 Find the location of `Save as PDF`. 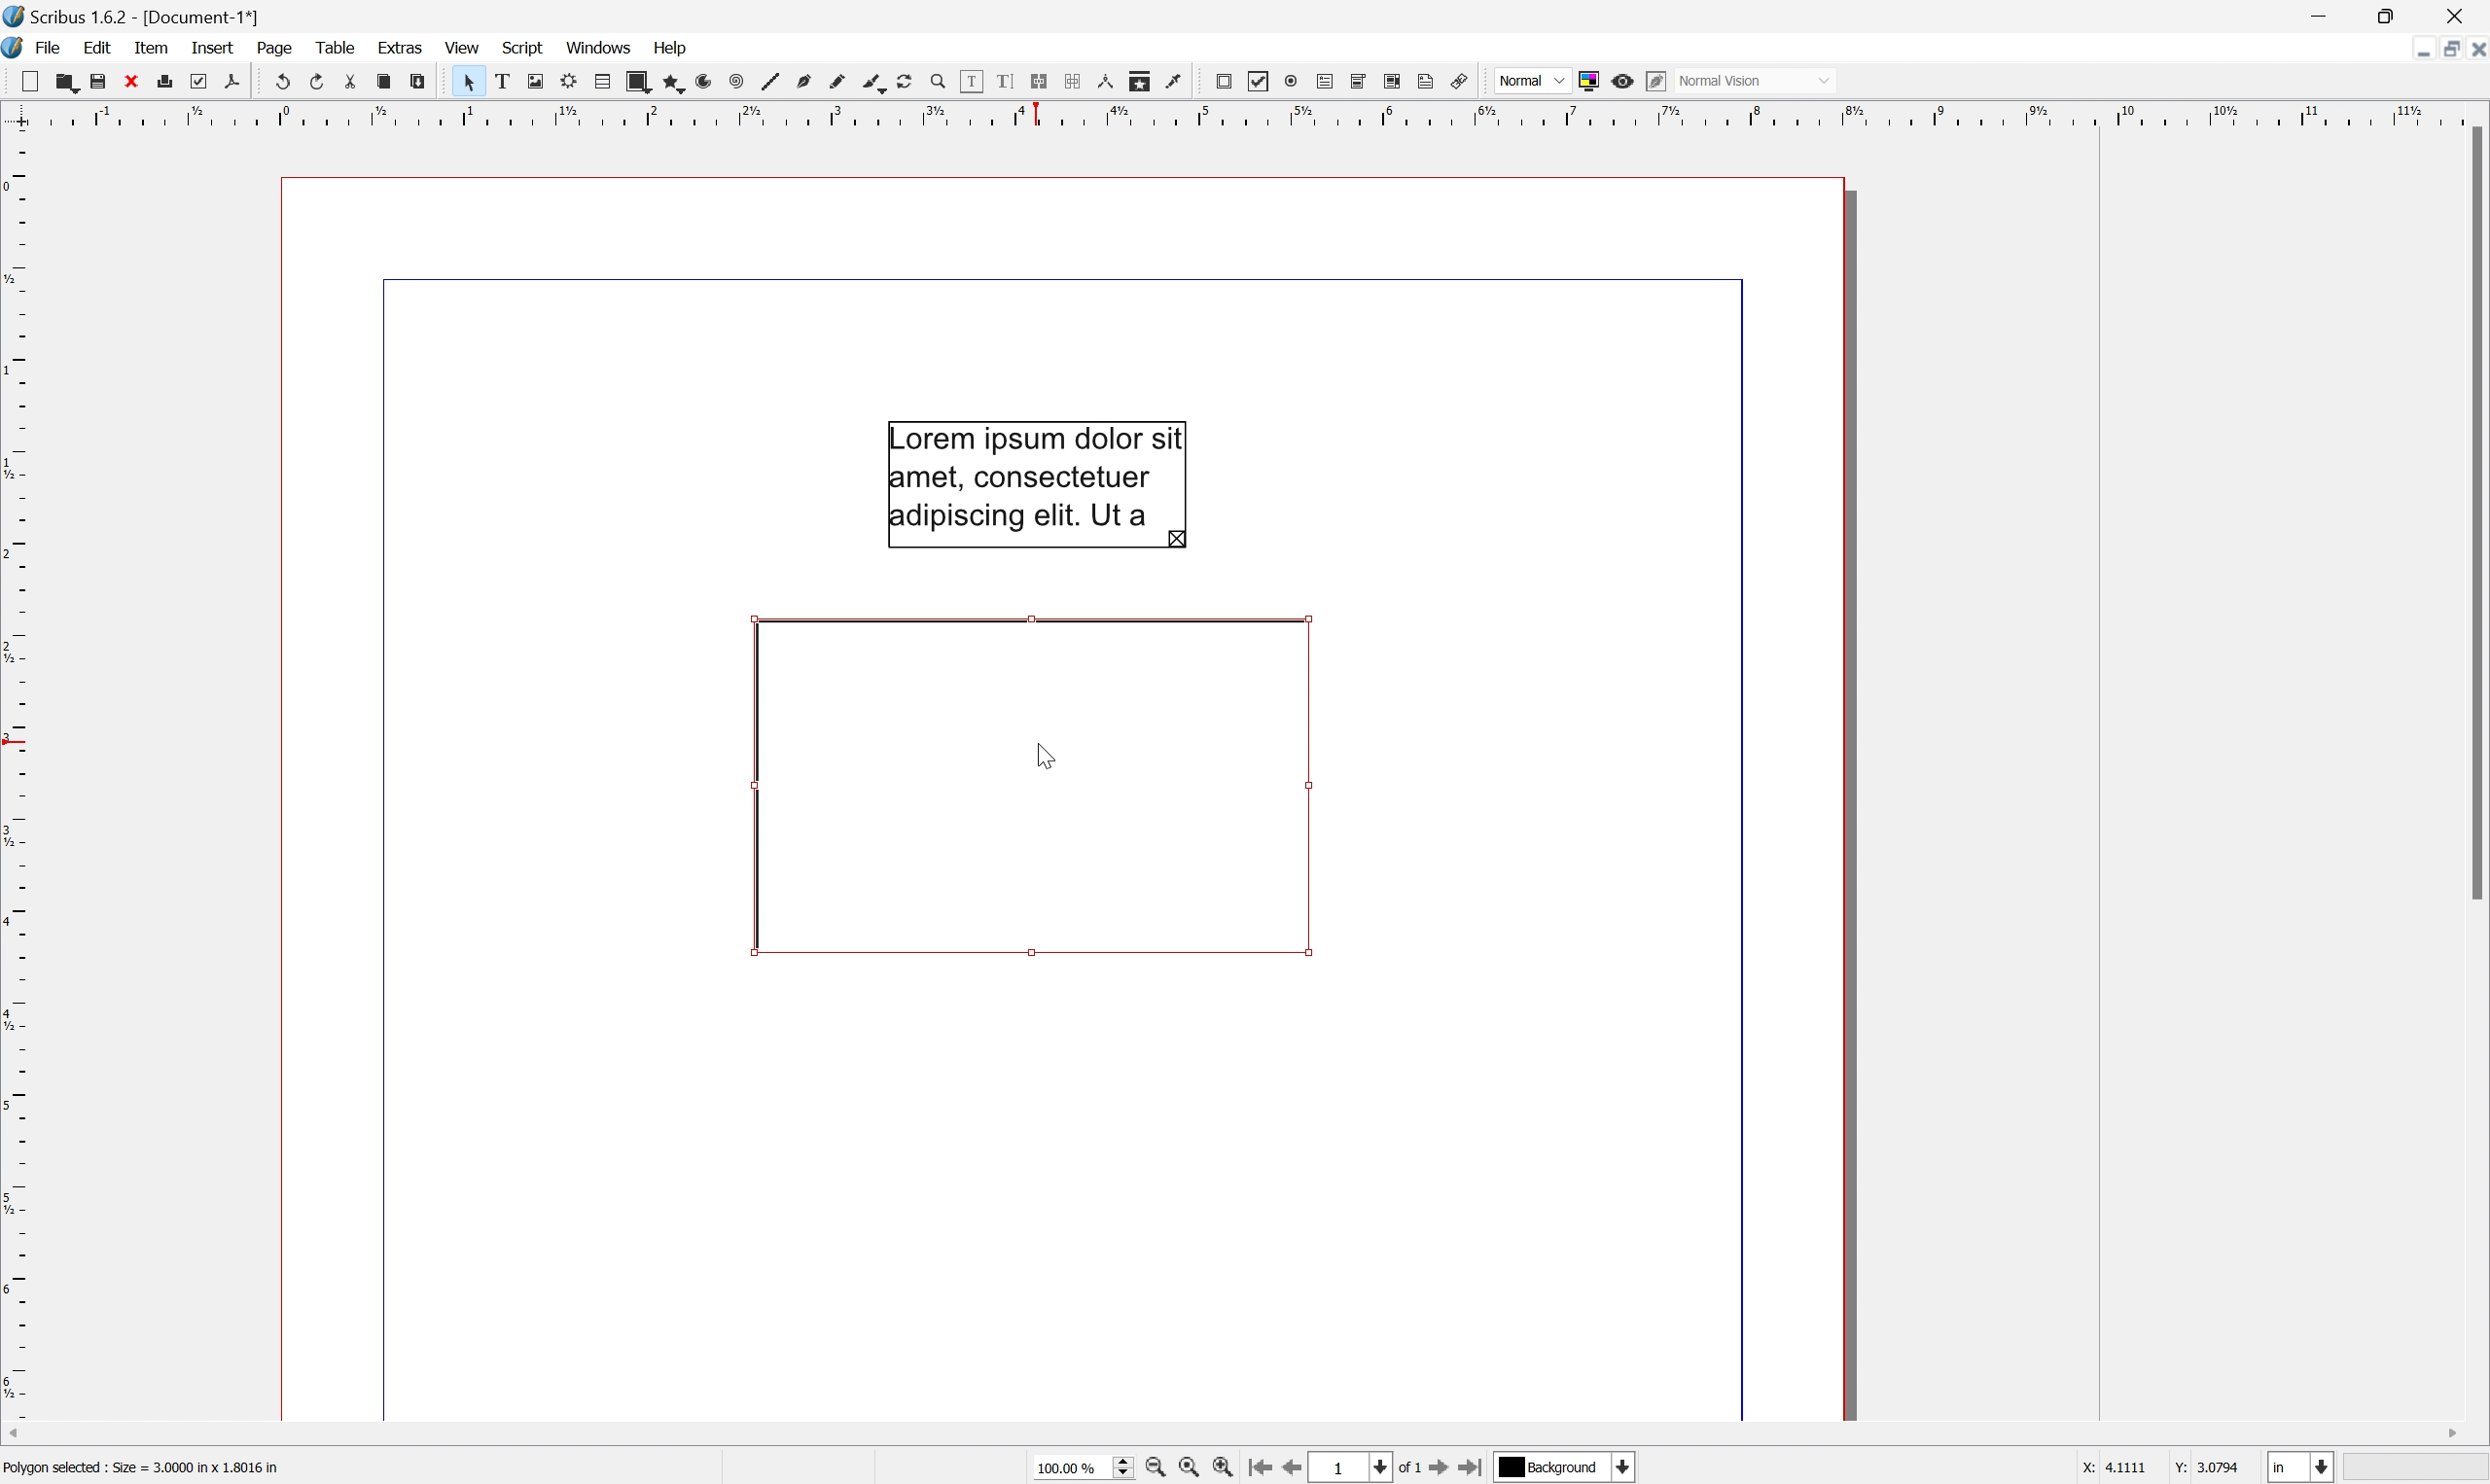

Save as PDF is located at coordinates (232, 84).